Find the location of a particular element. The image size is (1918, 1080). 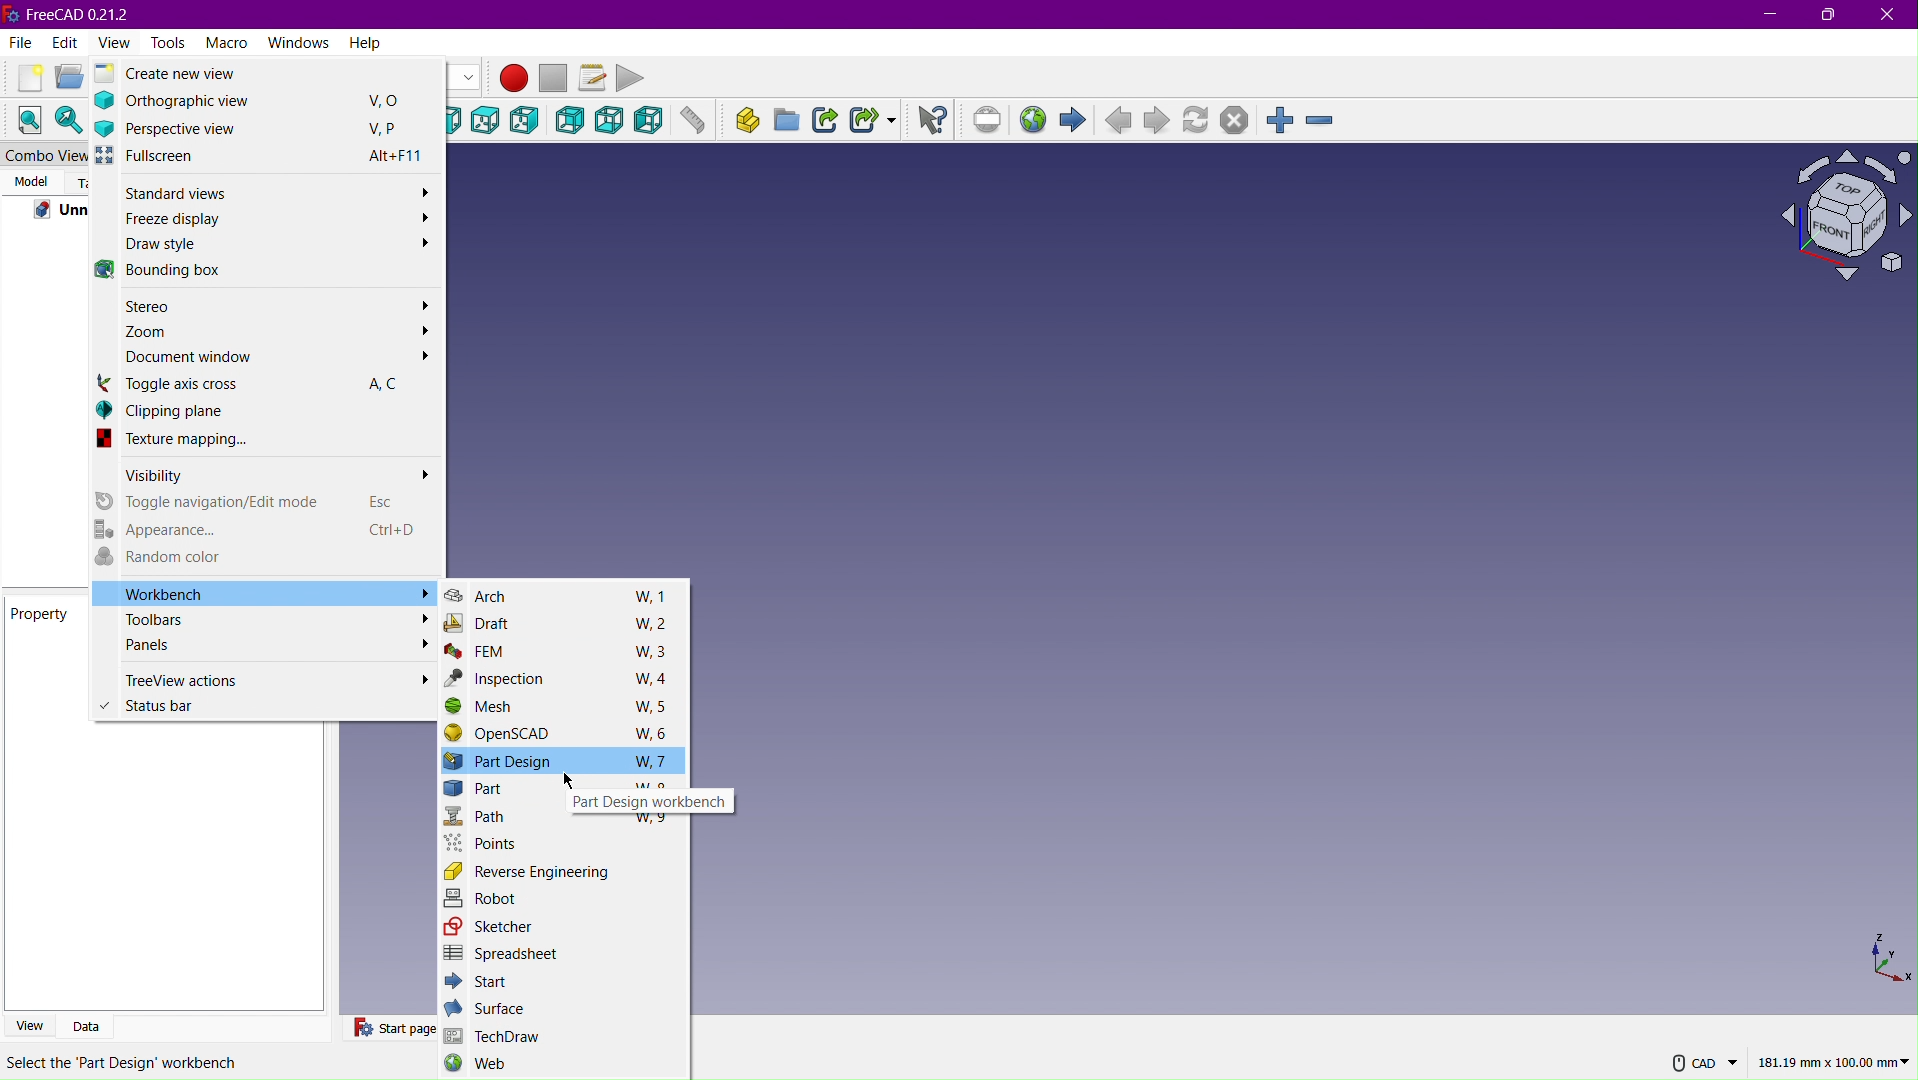

TimeView actions is located at coordinates (267, 678).